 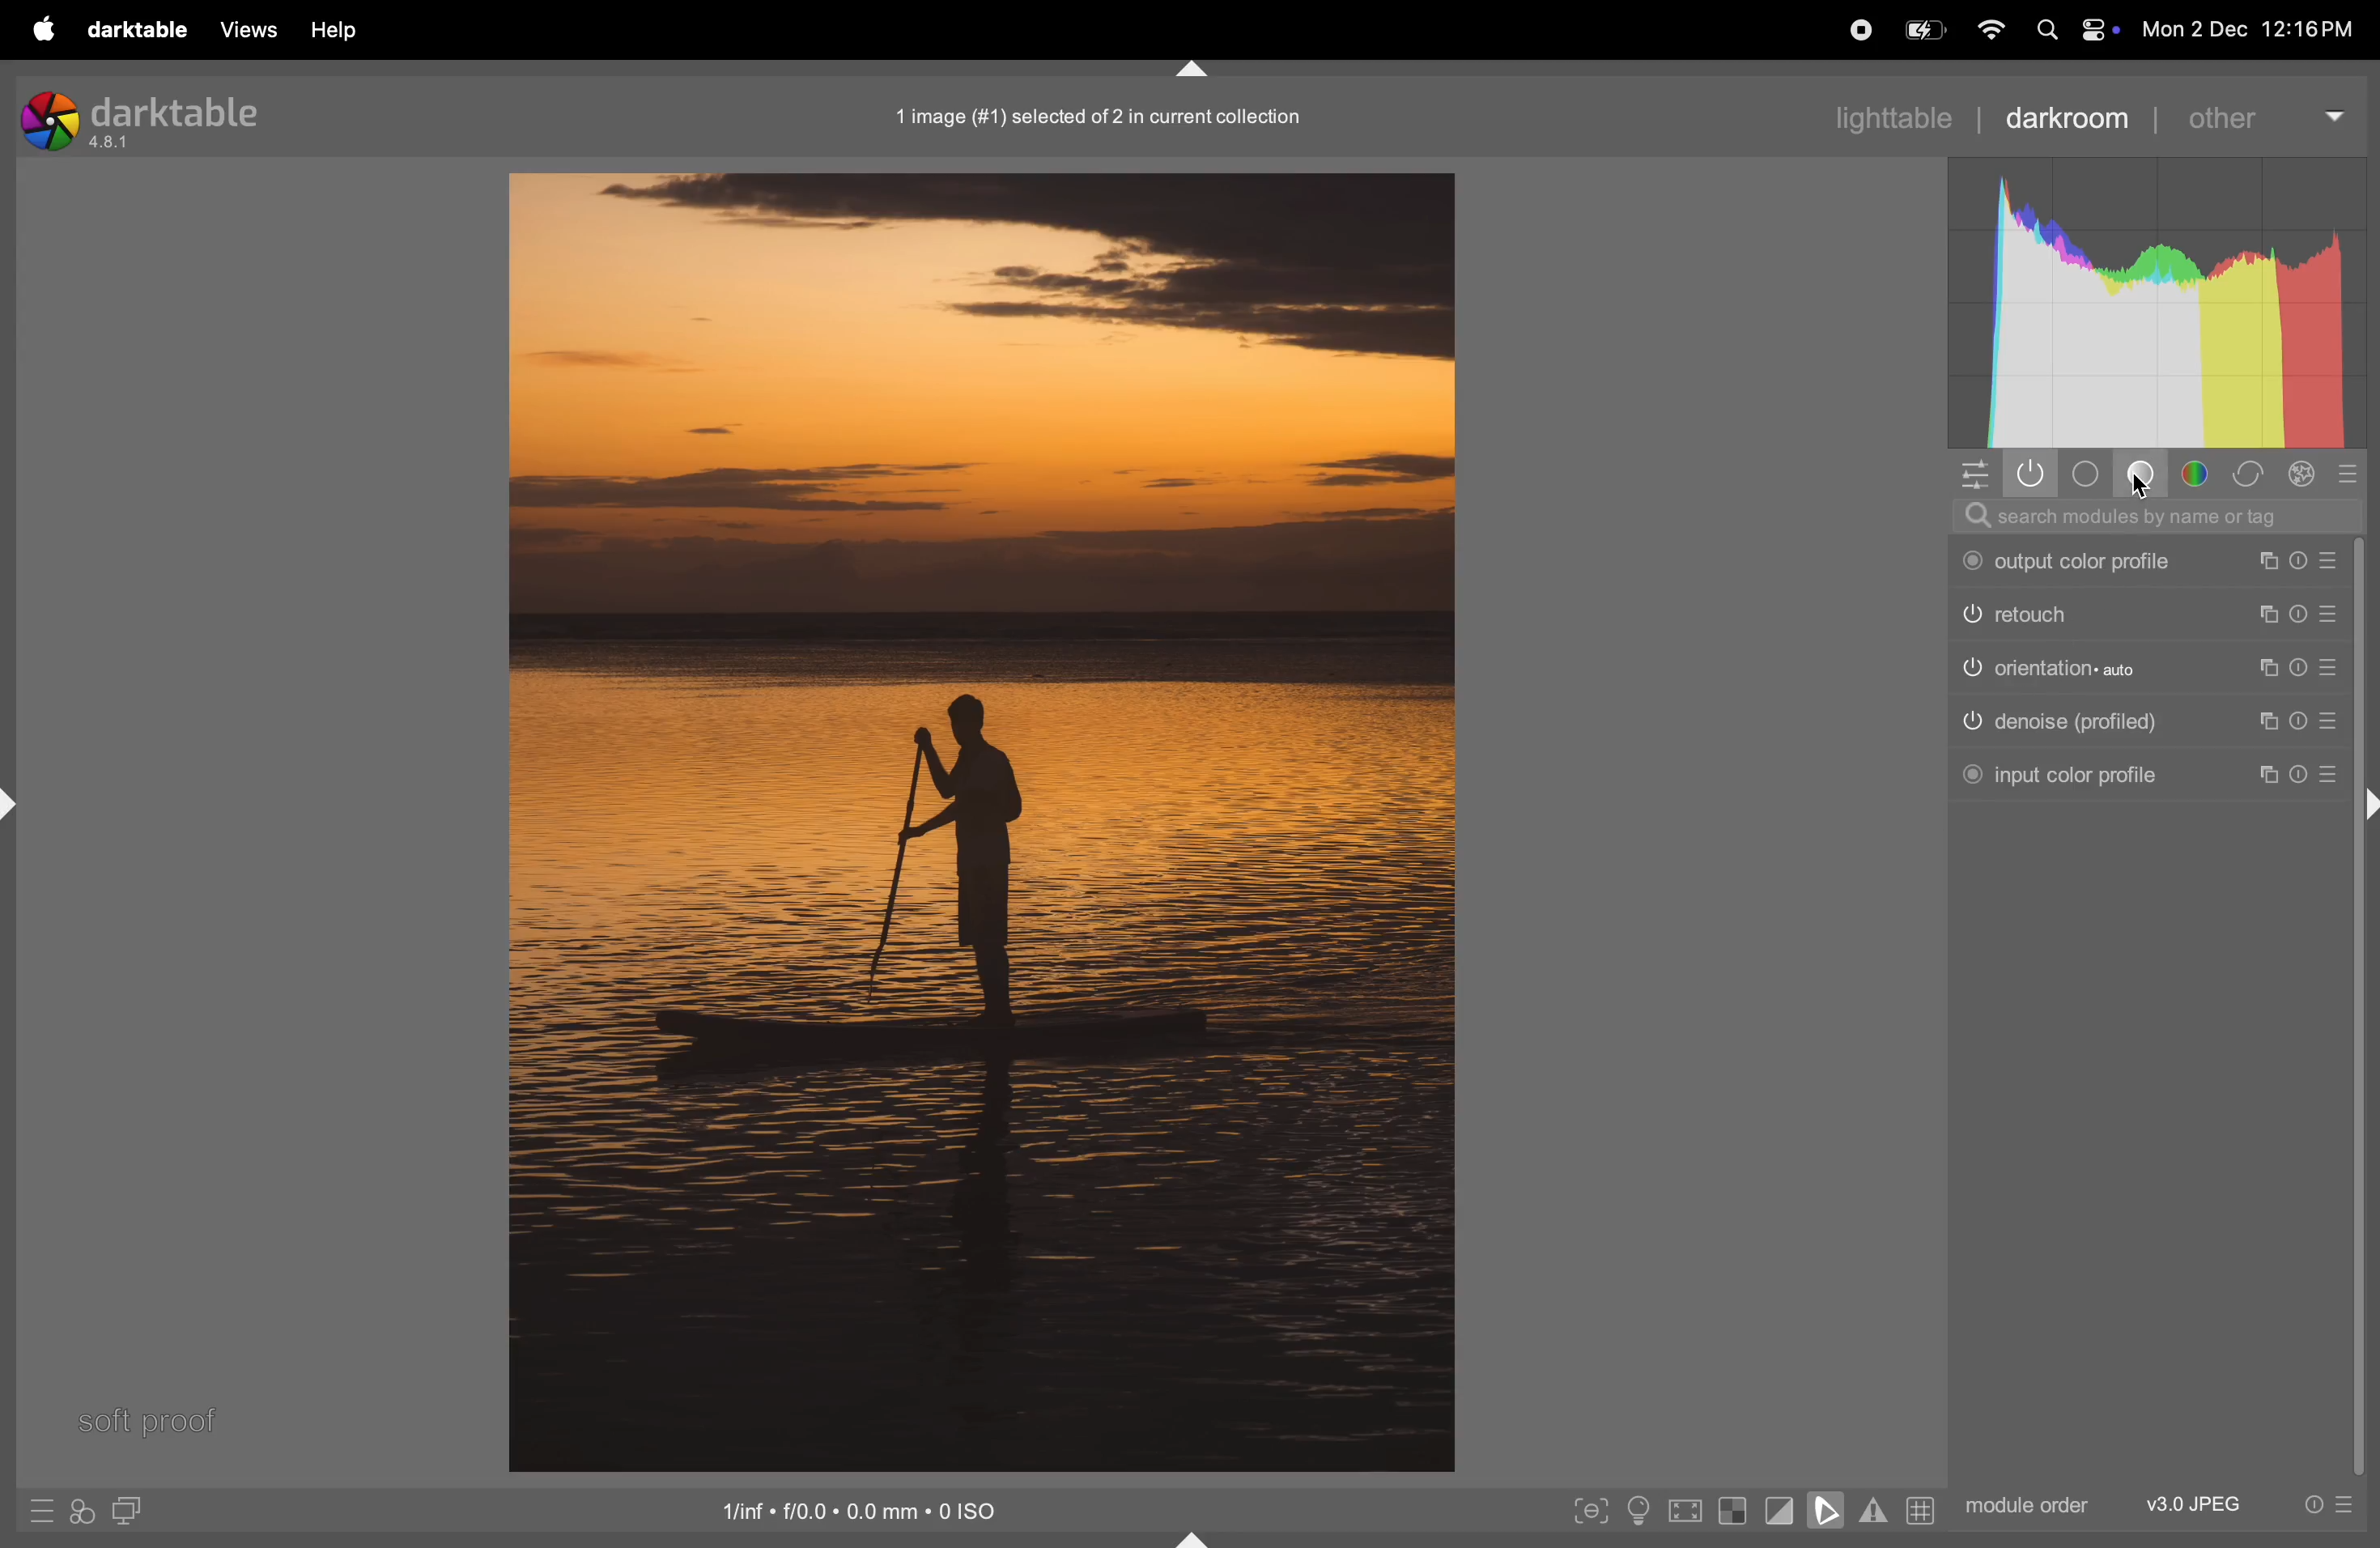 What do you see at coordinates (2257, 32) in the screenshot?
I see `date and time` at bounding box center [2257, 32].